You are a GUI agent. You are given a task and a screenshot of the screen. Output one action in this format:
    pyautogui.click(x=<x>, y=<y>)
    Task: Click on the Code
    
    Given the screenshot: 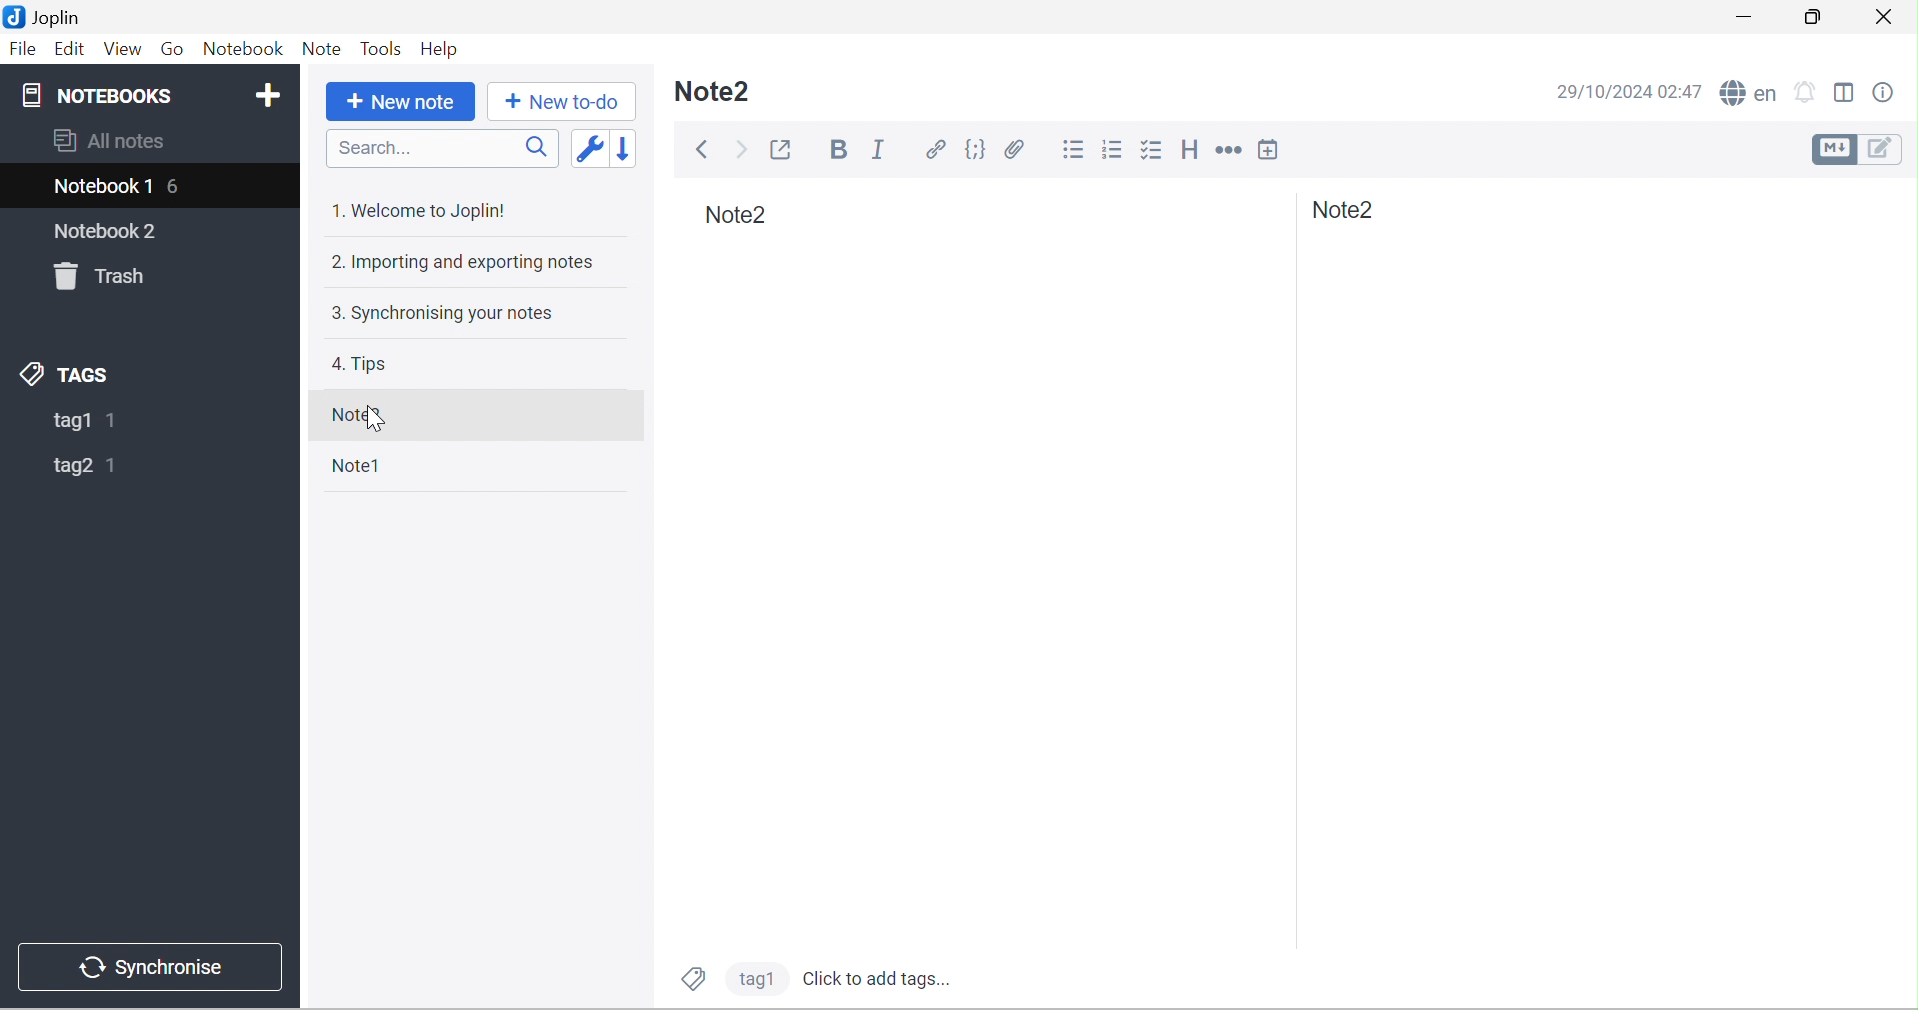 What is the action you would take?
    pyautogui.click(x=976, y=149)
    